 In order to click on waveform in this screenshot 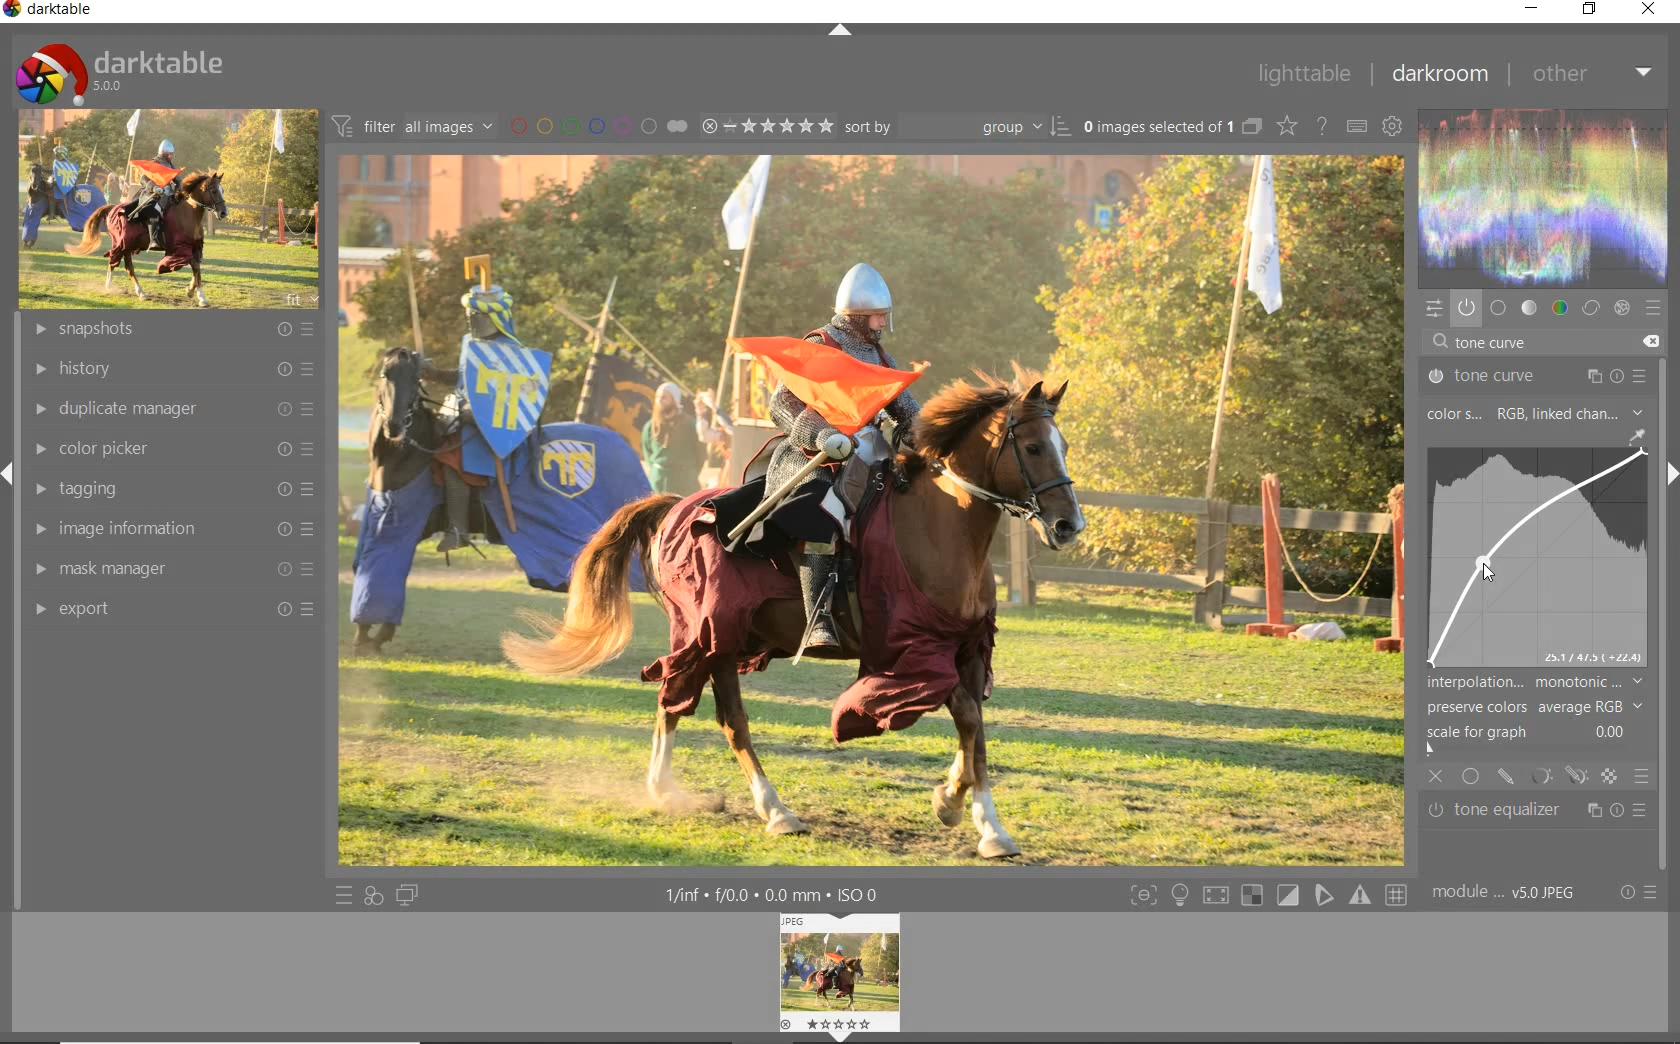, I will do `click(1544, 196)`.